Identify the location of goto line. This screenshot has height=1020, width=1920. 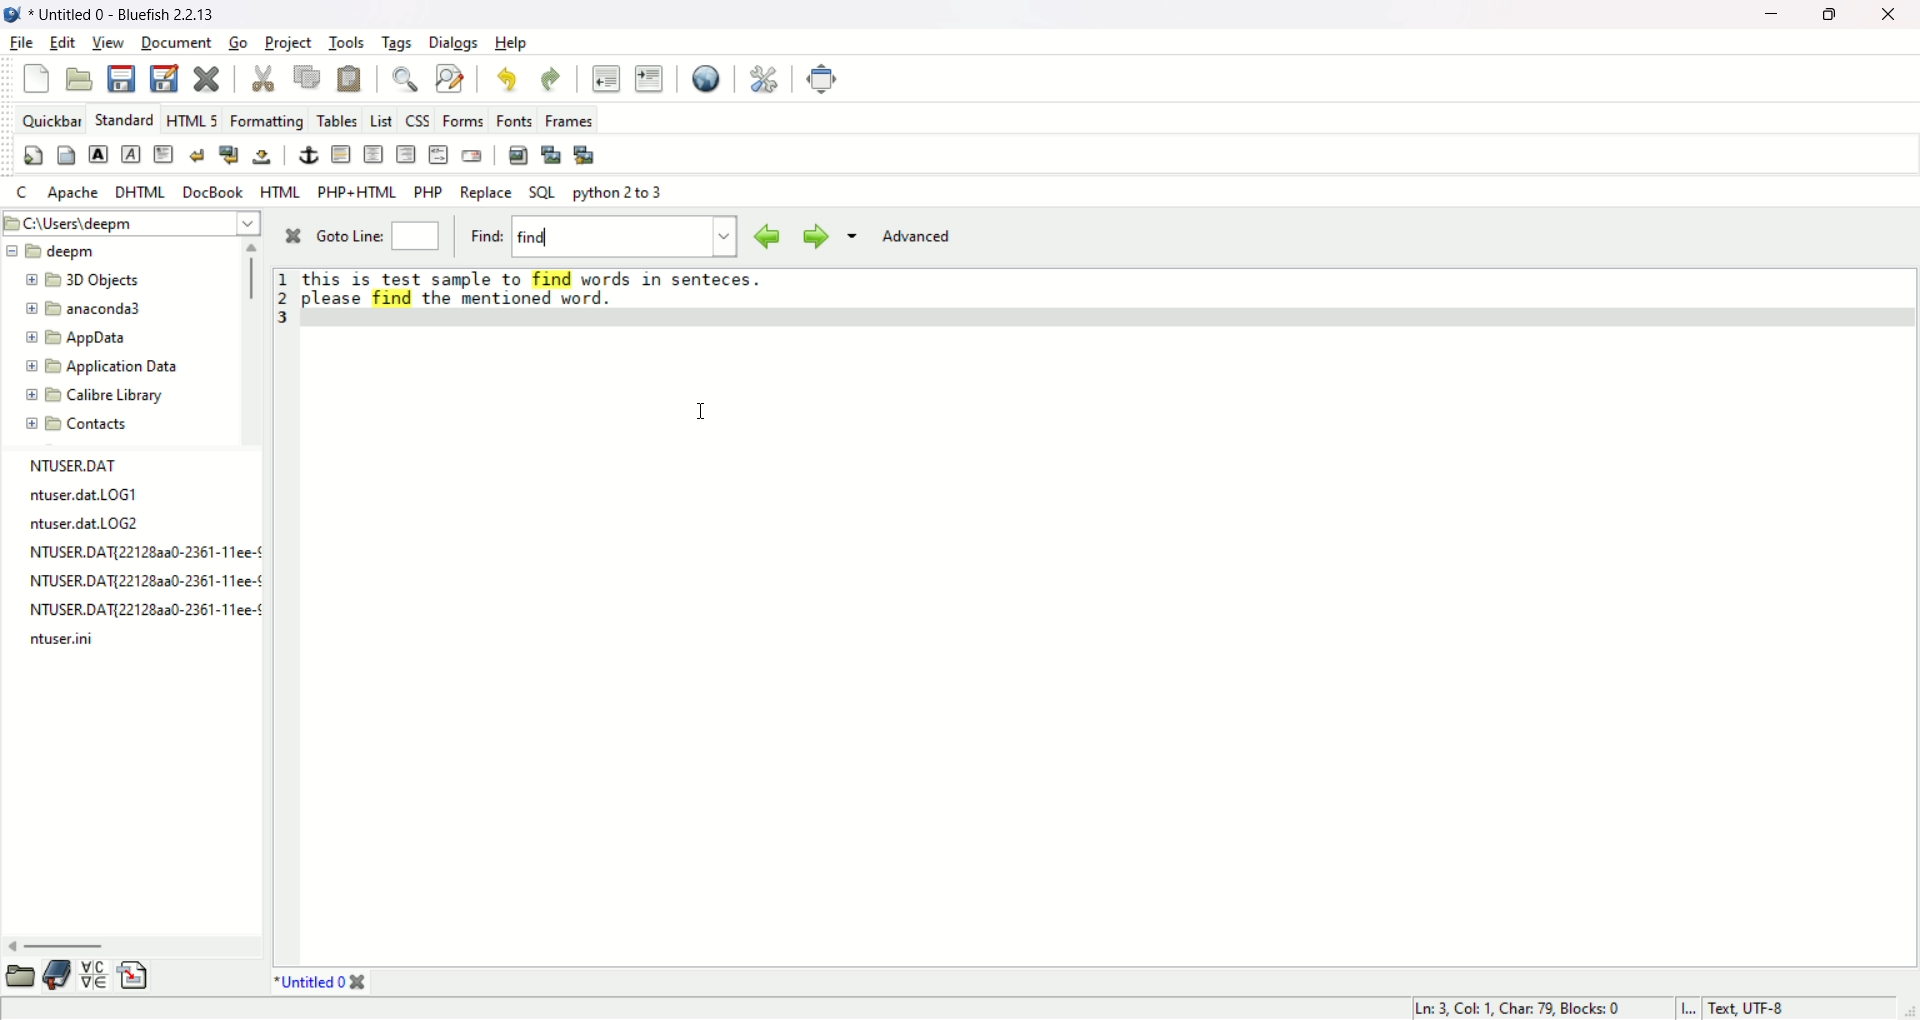
(348, 235).